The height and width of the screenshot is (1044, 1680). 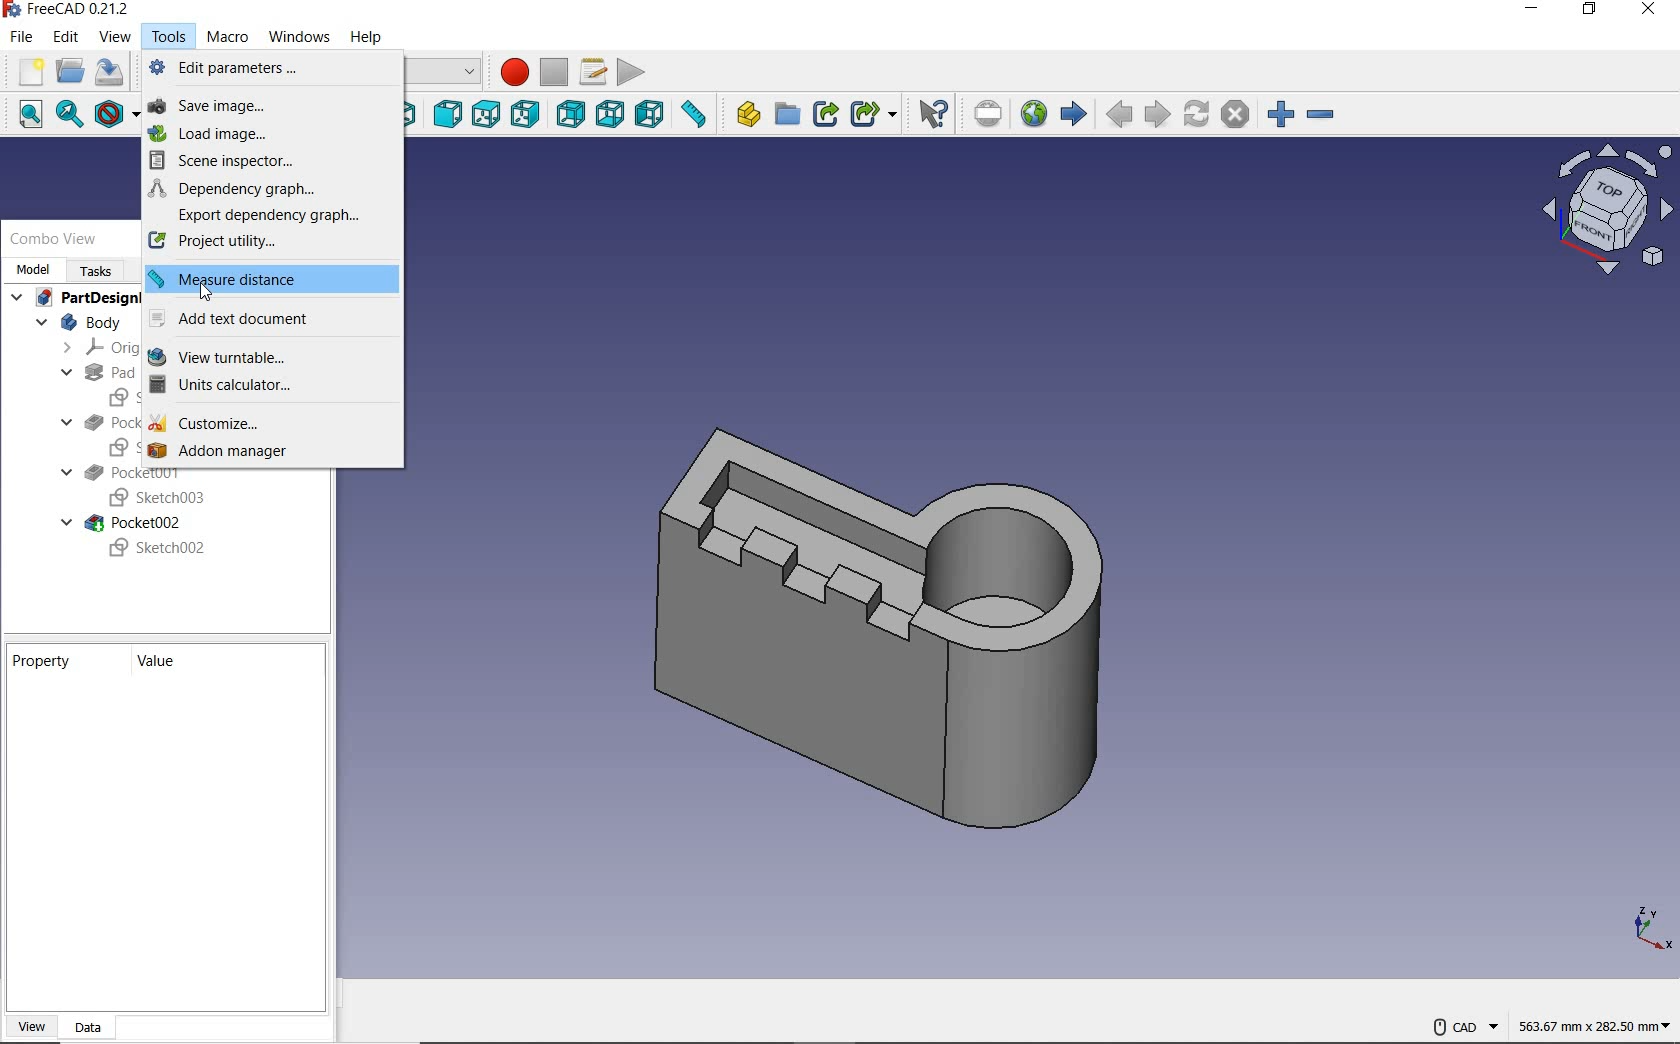 I want to click on VALUE, so click(x=161, y=663).